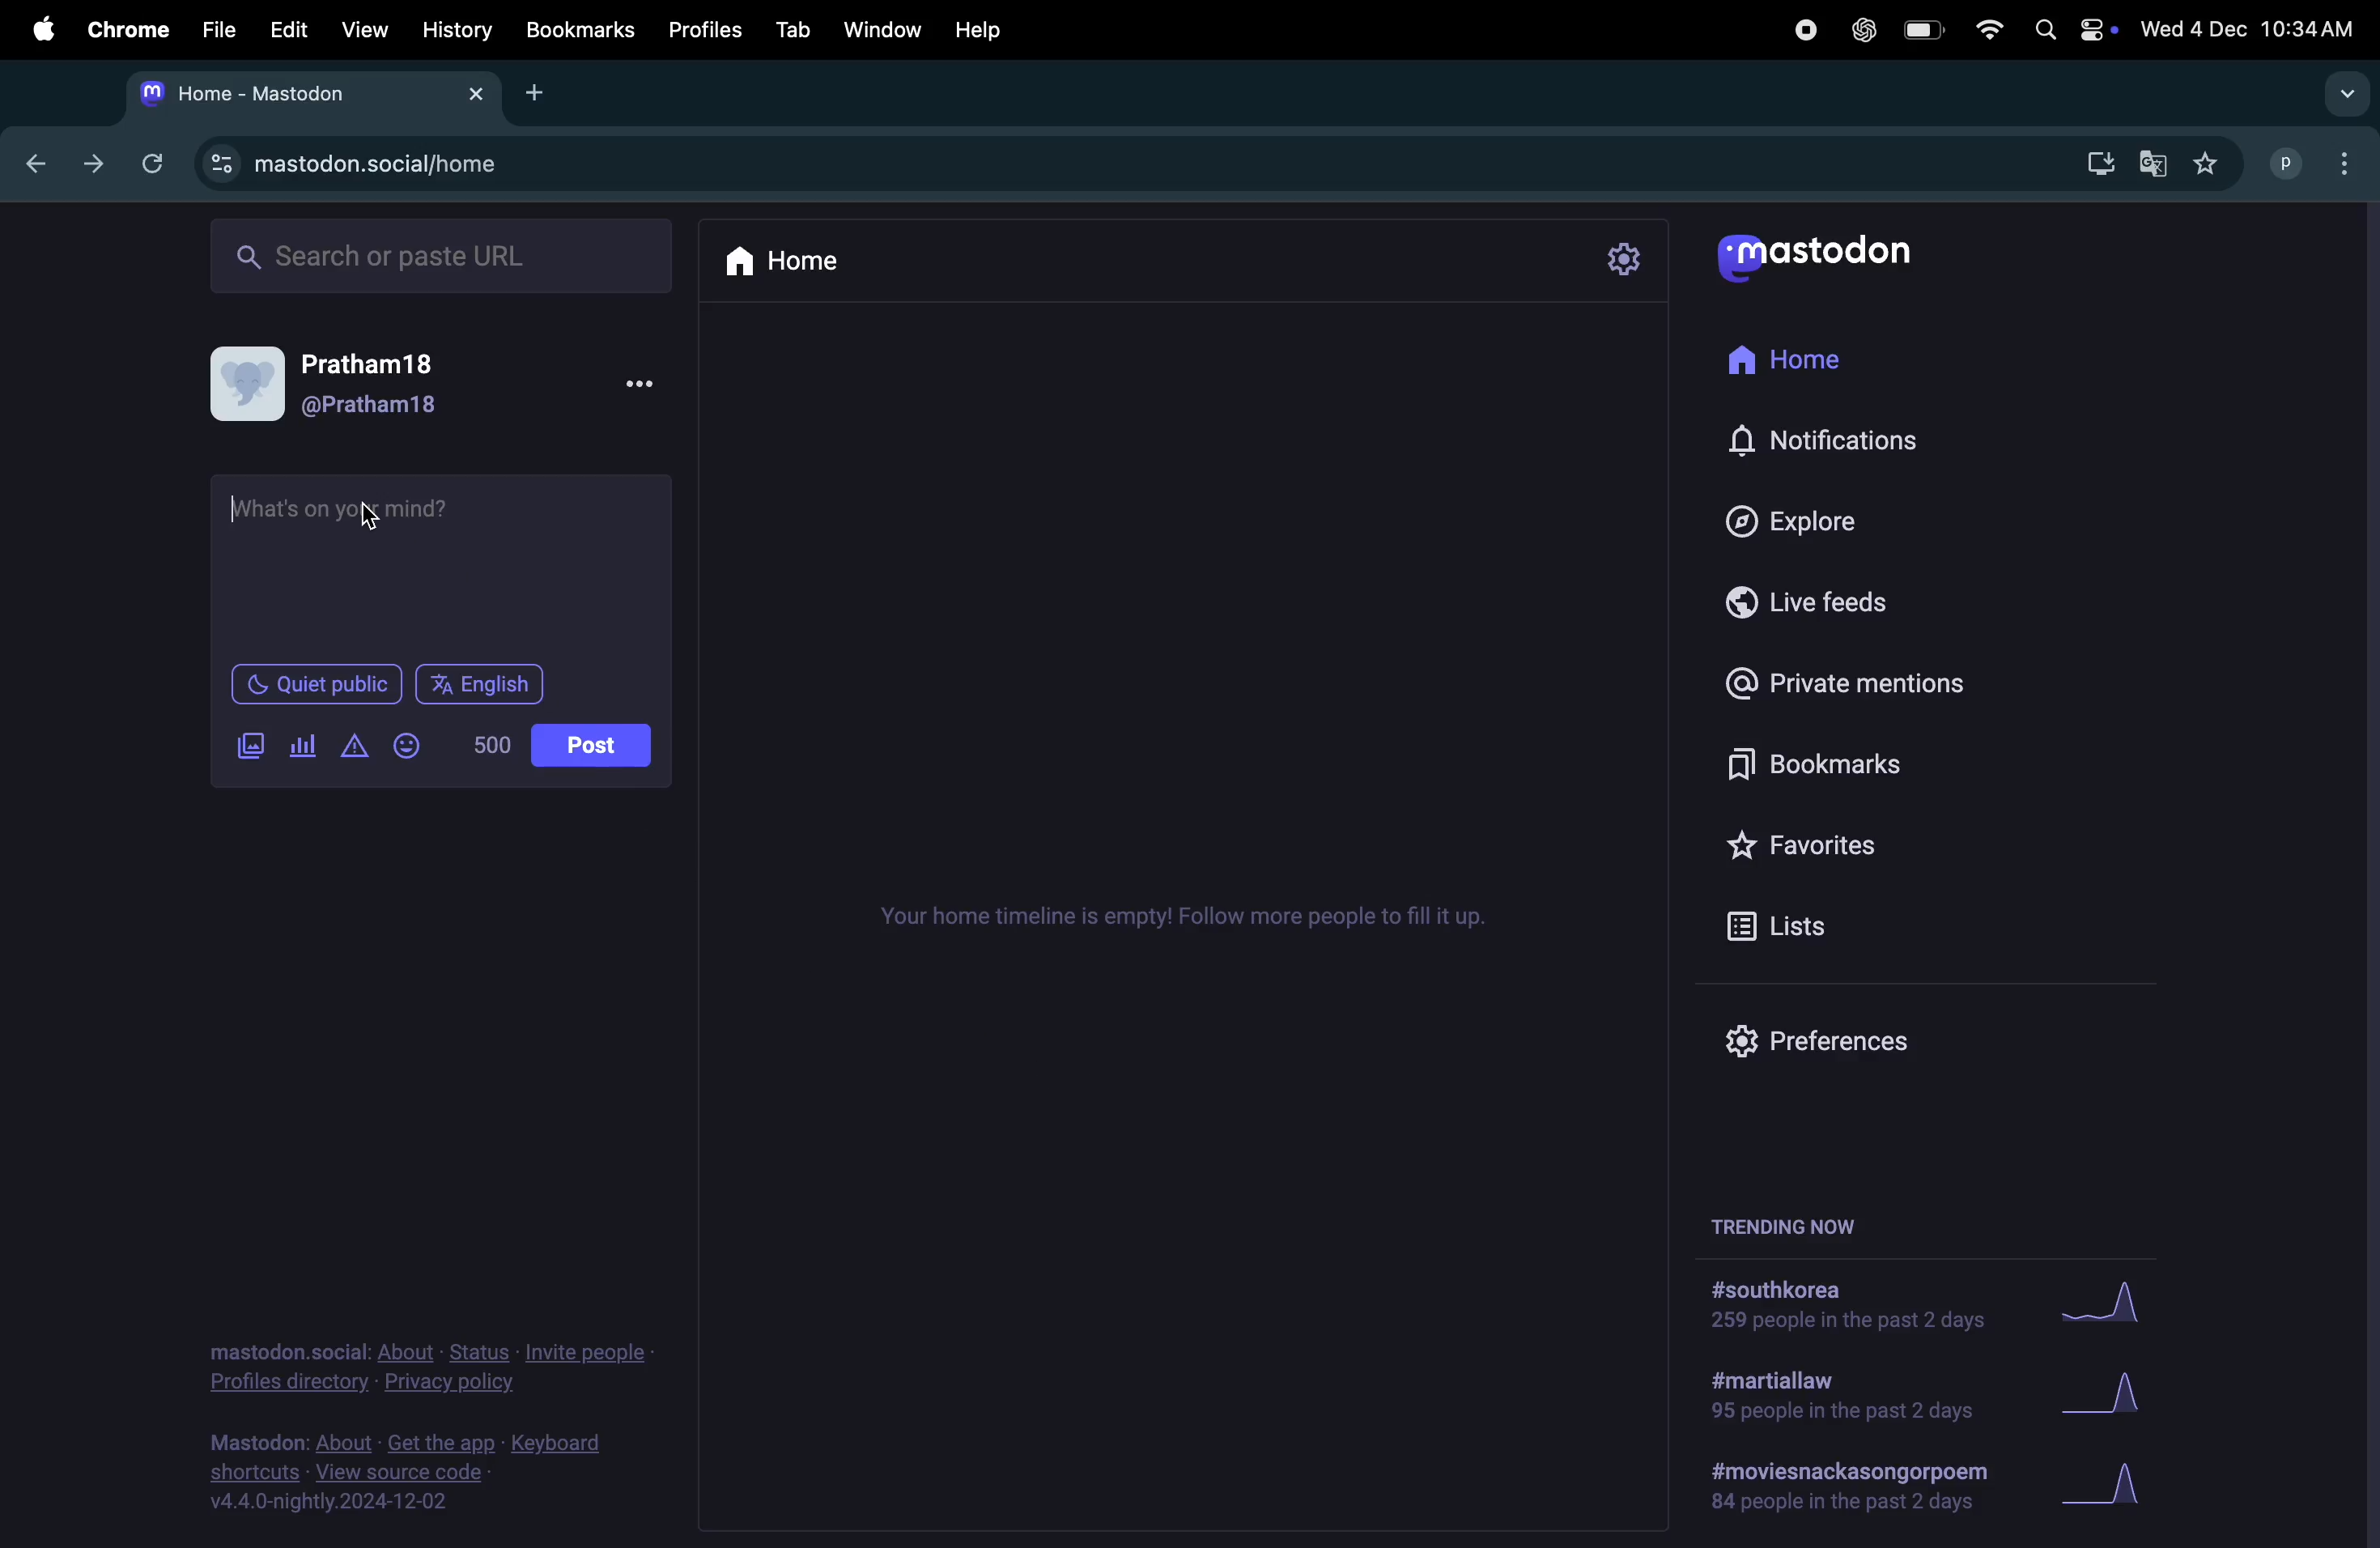  What do you see at coordinates (91, 164) in the screenshot?
I see `go next` at bounding box center [91, 164].